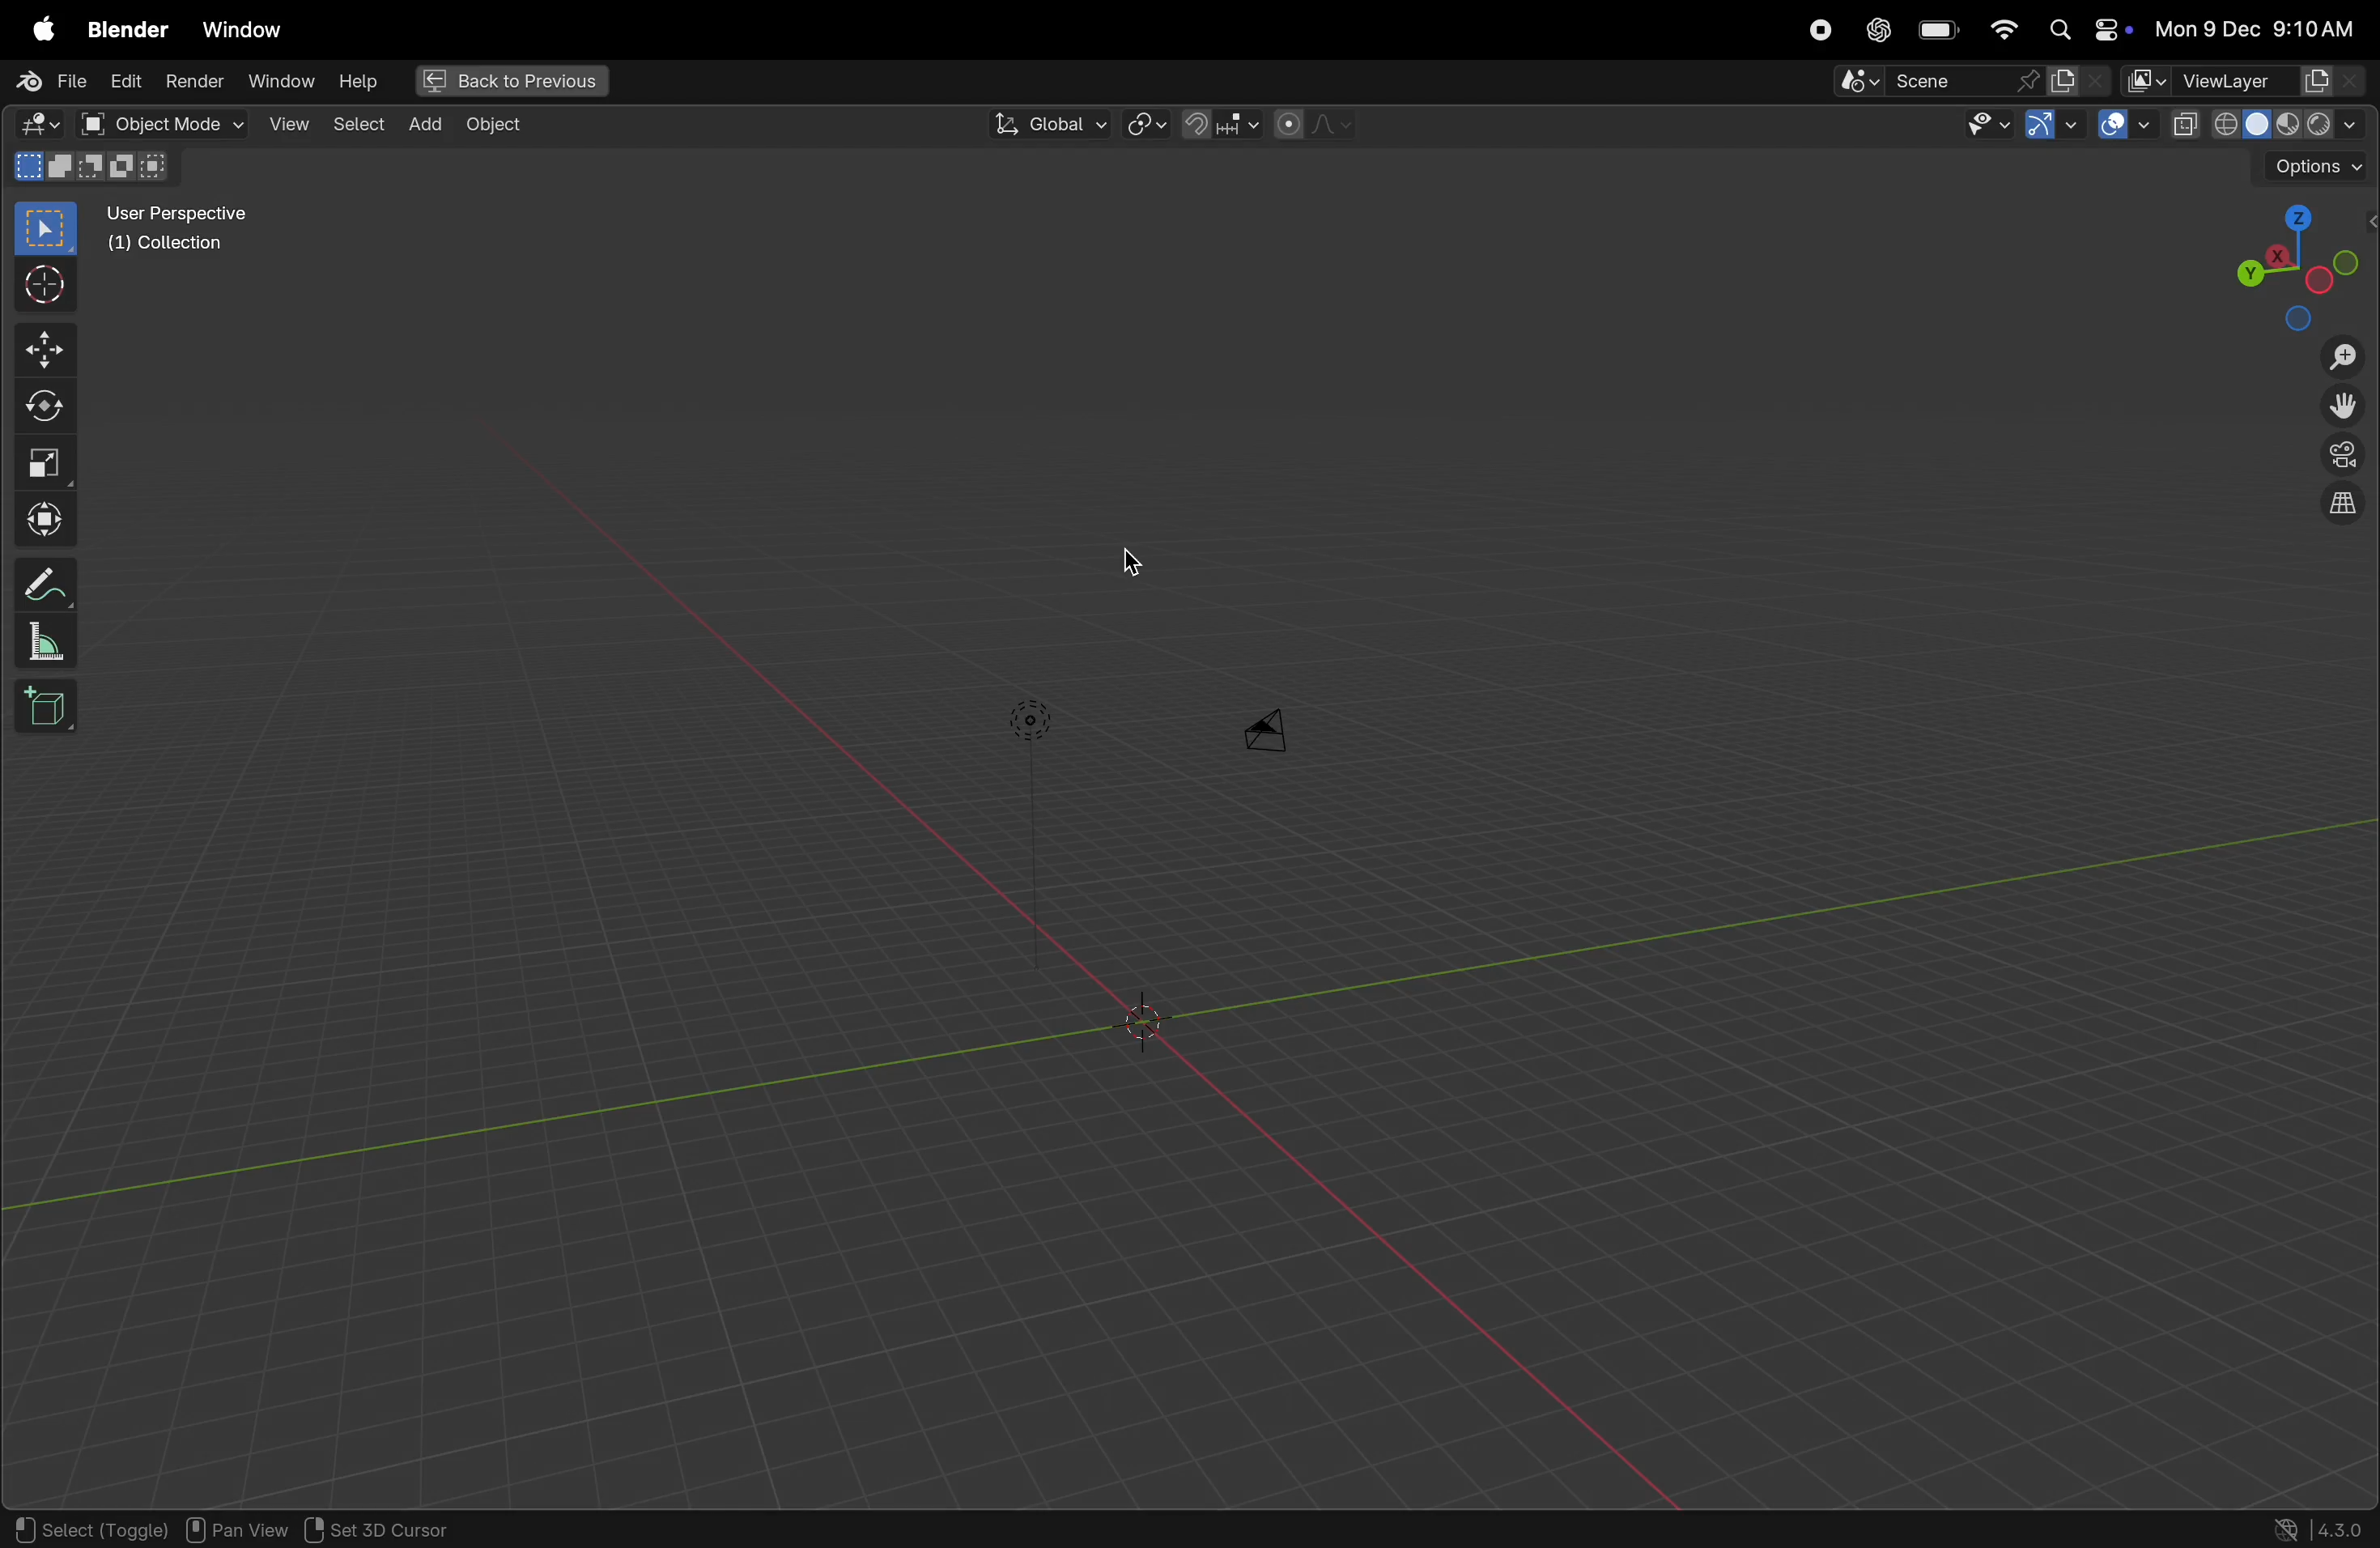  What do you see at coordinates (161, 124) in the screenshot?
I see `object mode` at bounding box center [161, 124].